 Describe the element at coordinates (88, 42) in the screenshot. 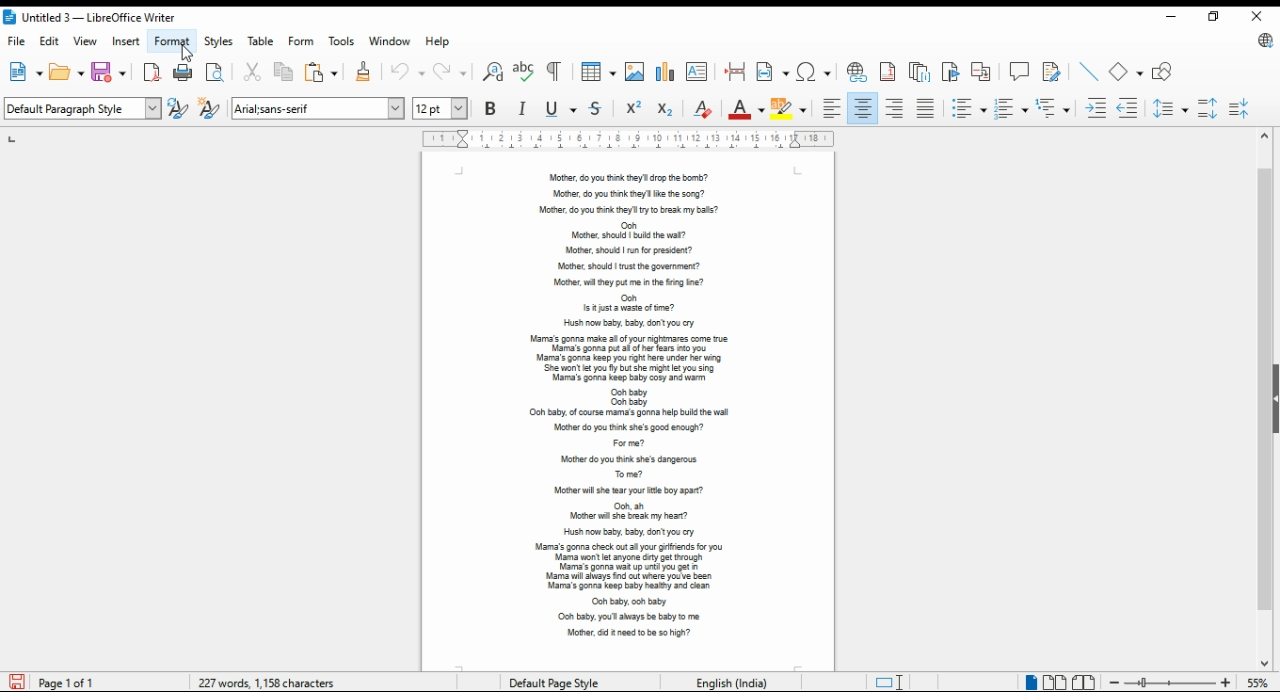

I see `view` at that location.